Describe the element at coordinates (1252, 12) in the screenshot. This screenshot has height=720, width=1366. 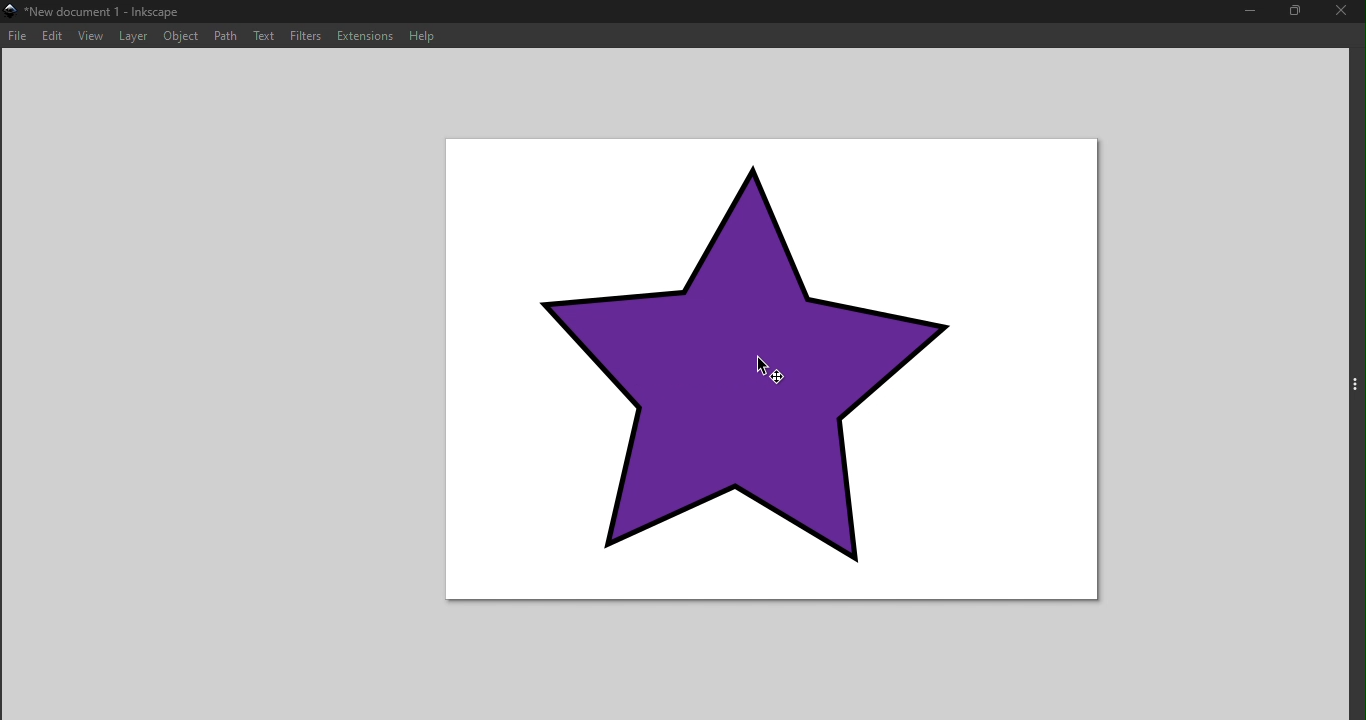
I see `Minimize` at that location.